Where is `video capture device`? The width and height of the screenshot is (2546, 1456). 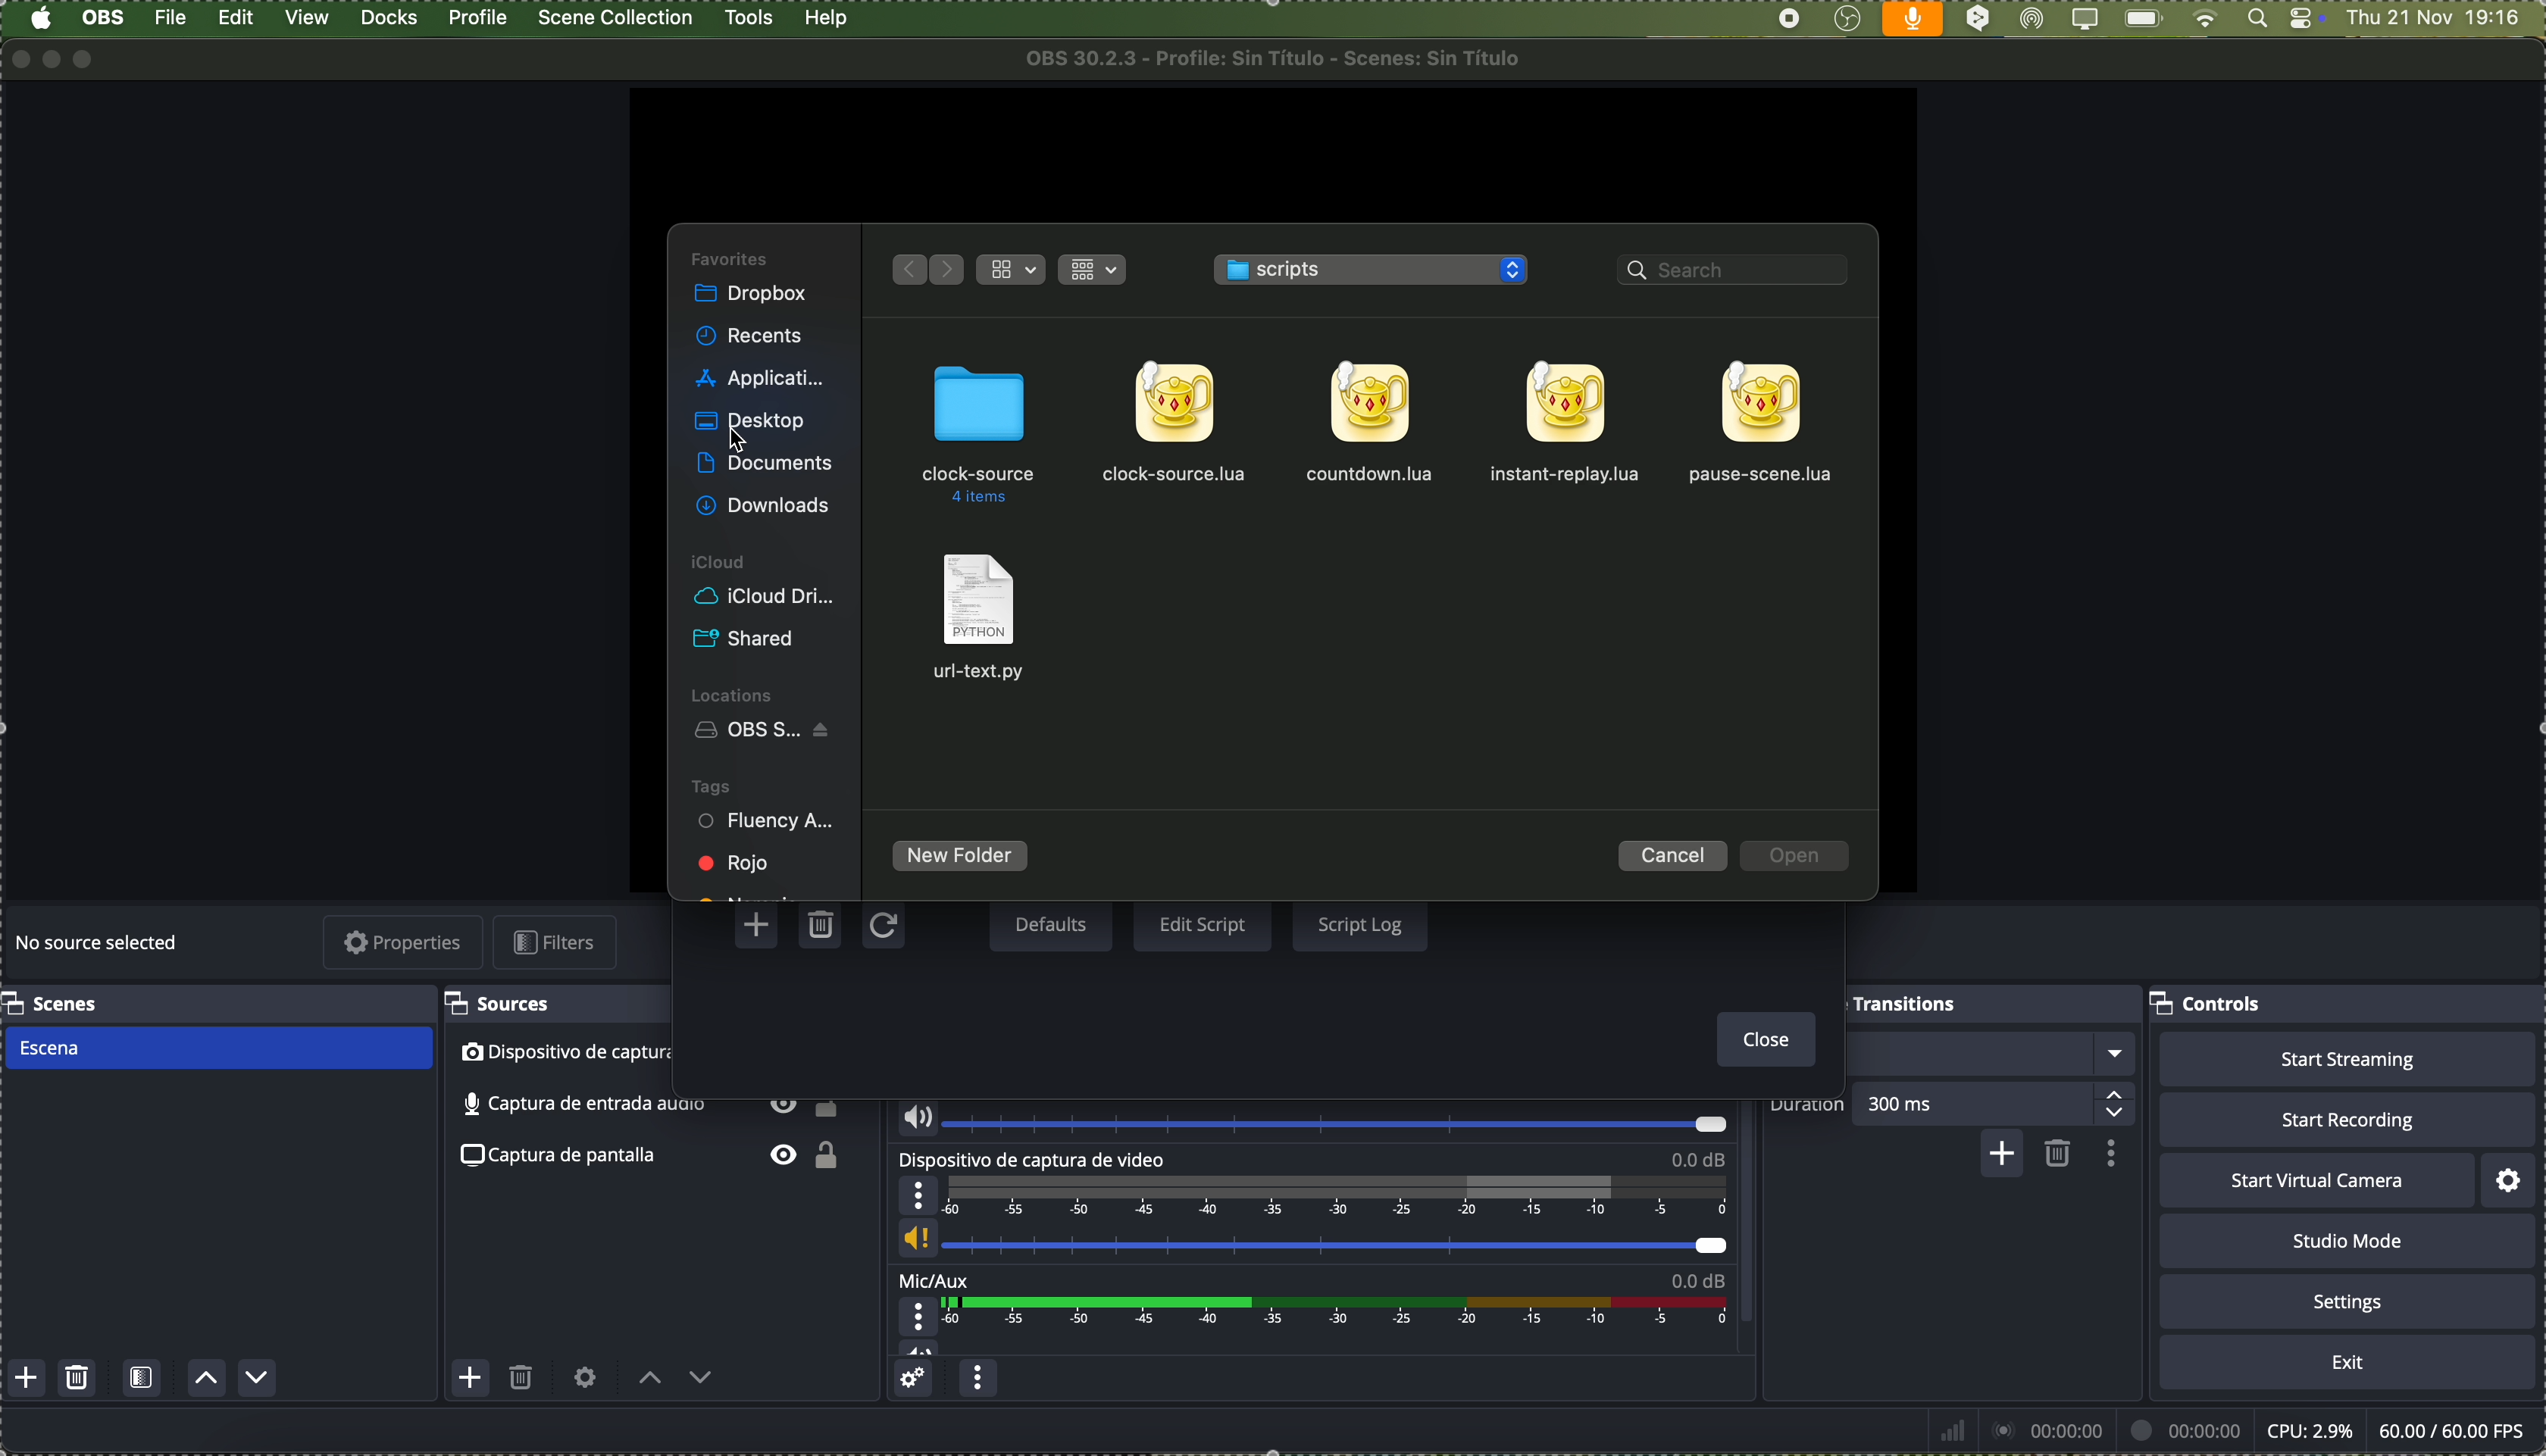 video capture device is located at coordinates (1313, 1207).